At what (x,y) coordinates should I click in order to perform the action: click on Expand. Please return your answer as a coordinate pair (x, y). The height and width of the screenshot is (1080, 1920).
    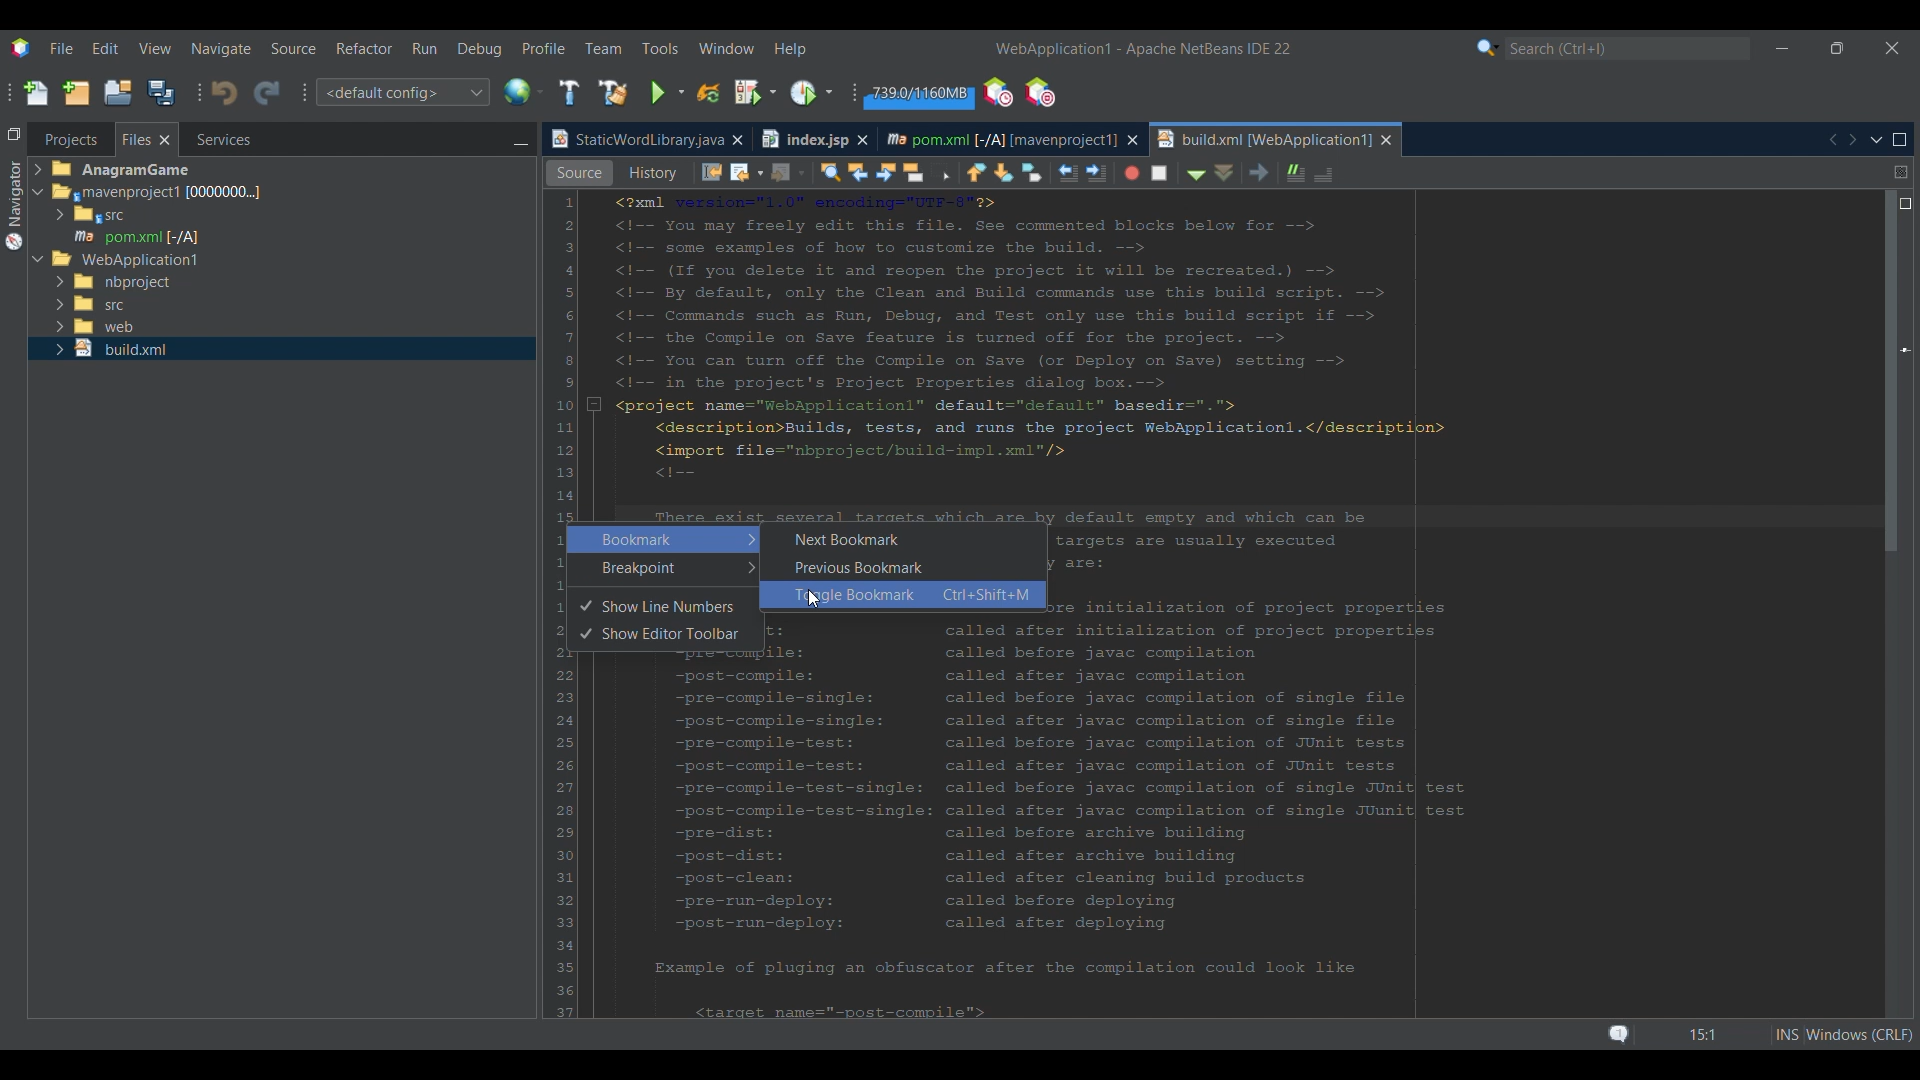
    Looking at the image, I should click on (41, 218).